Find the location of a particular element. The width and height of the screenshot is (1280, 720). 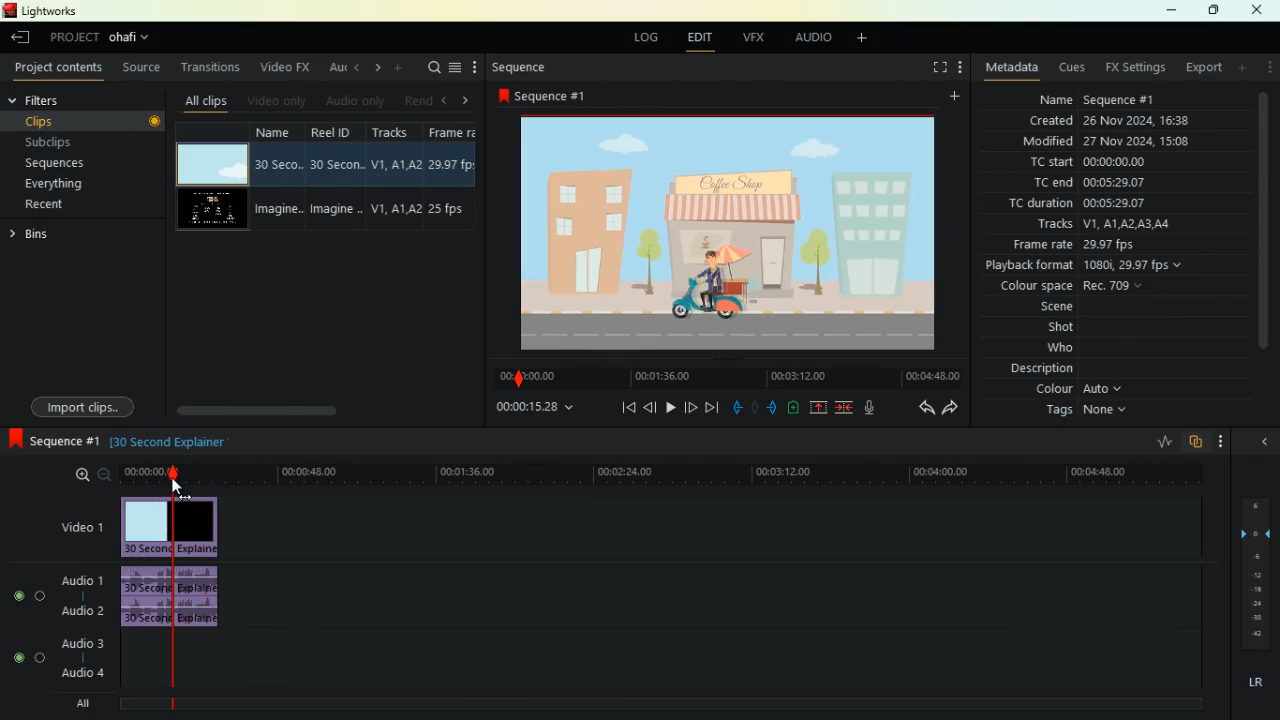

add is located at coordinates (952, 98).